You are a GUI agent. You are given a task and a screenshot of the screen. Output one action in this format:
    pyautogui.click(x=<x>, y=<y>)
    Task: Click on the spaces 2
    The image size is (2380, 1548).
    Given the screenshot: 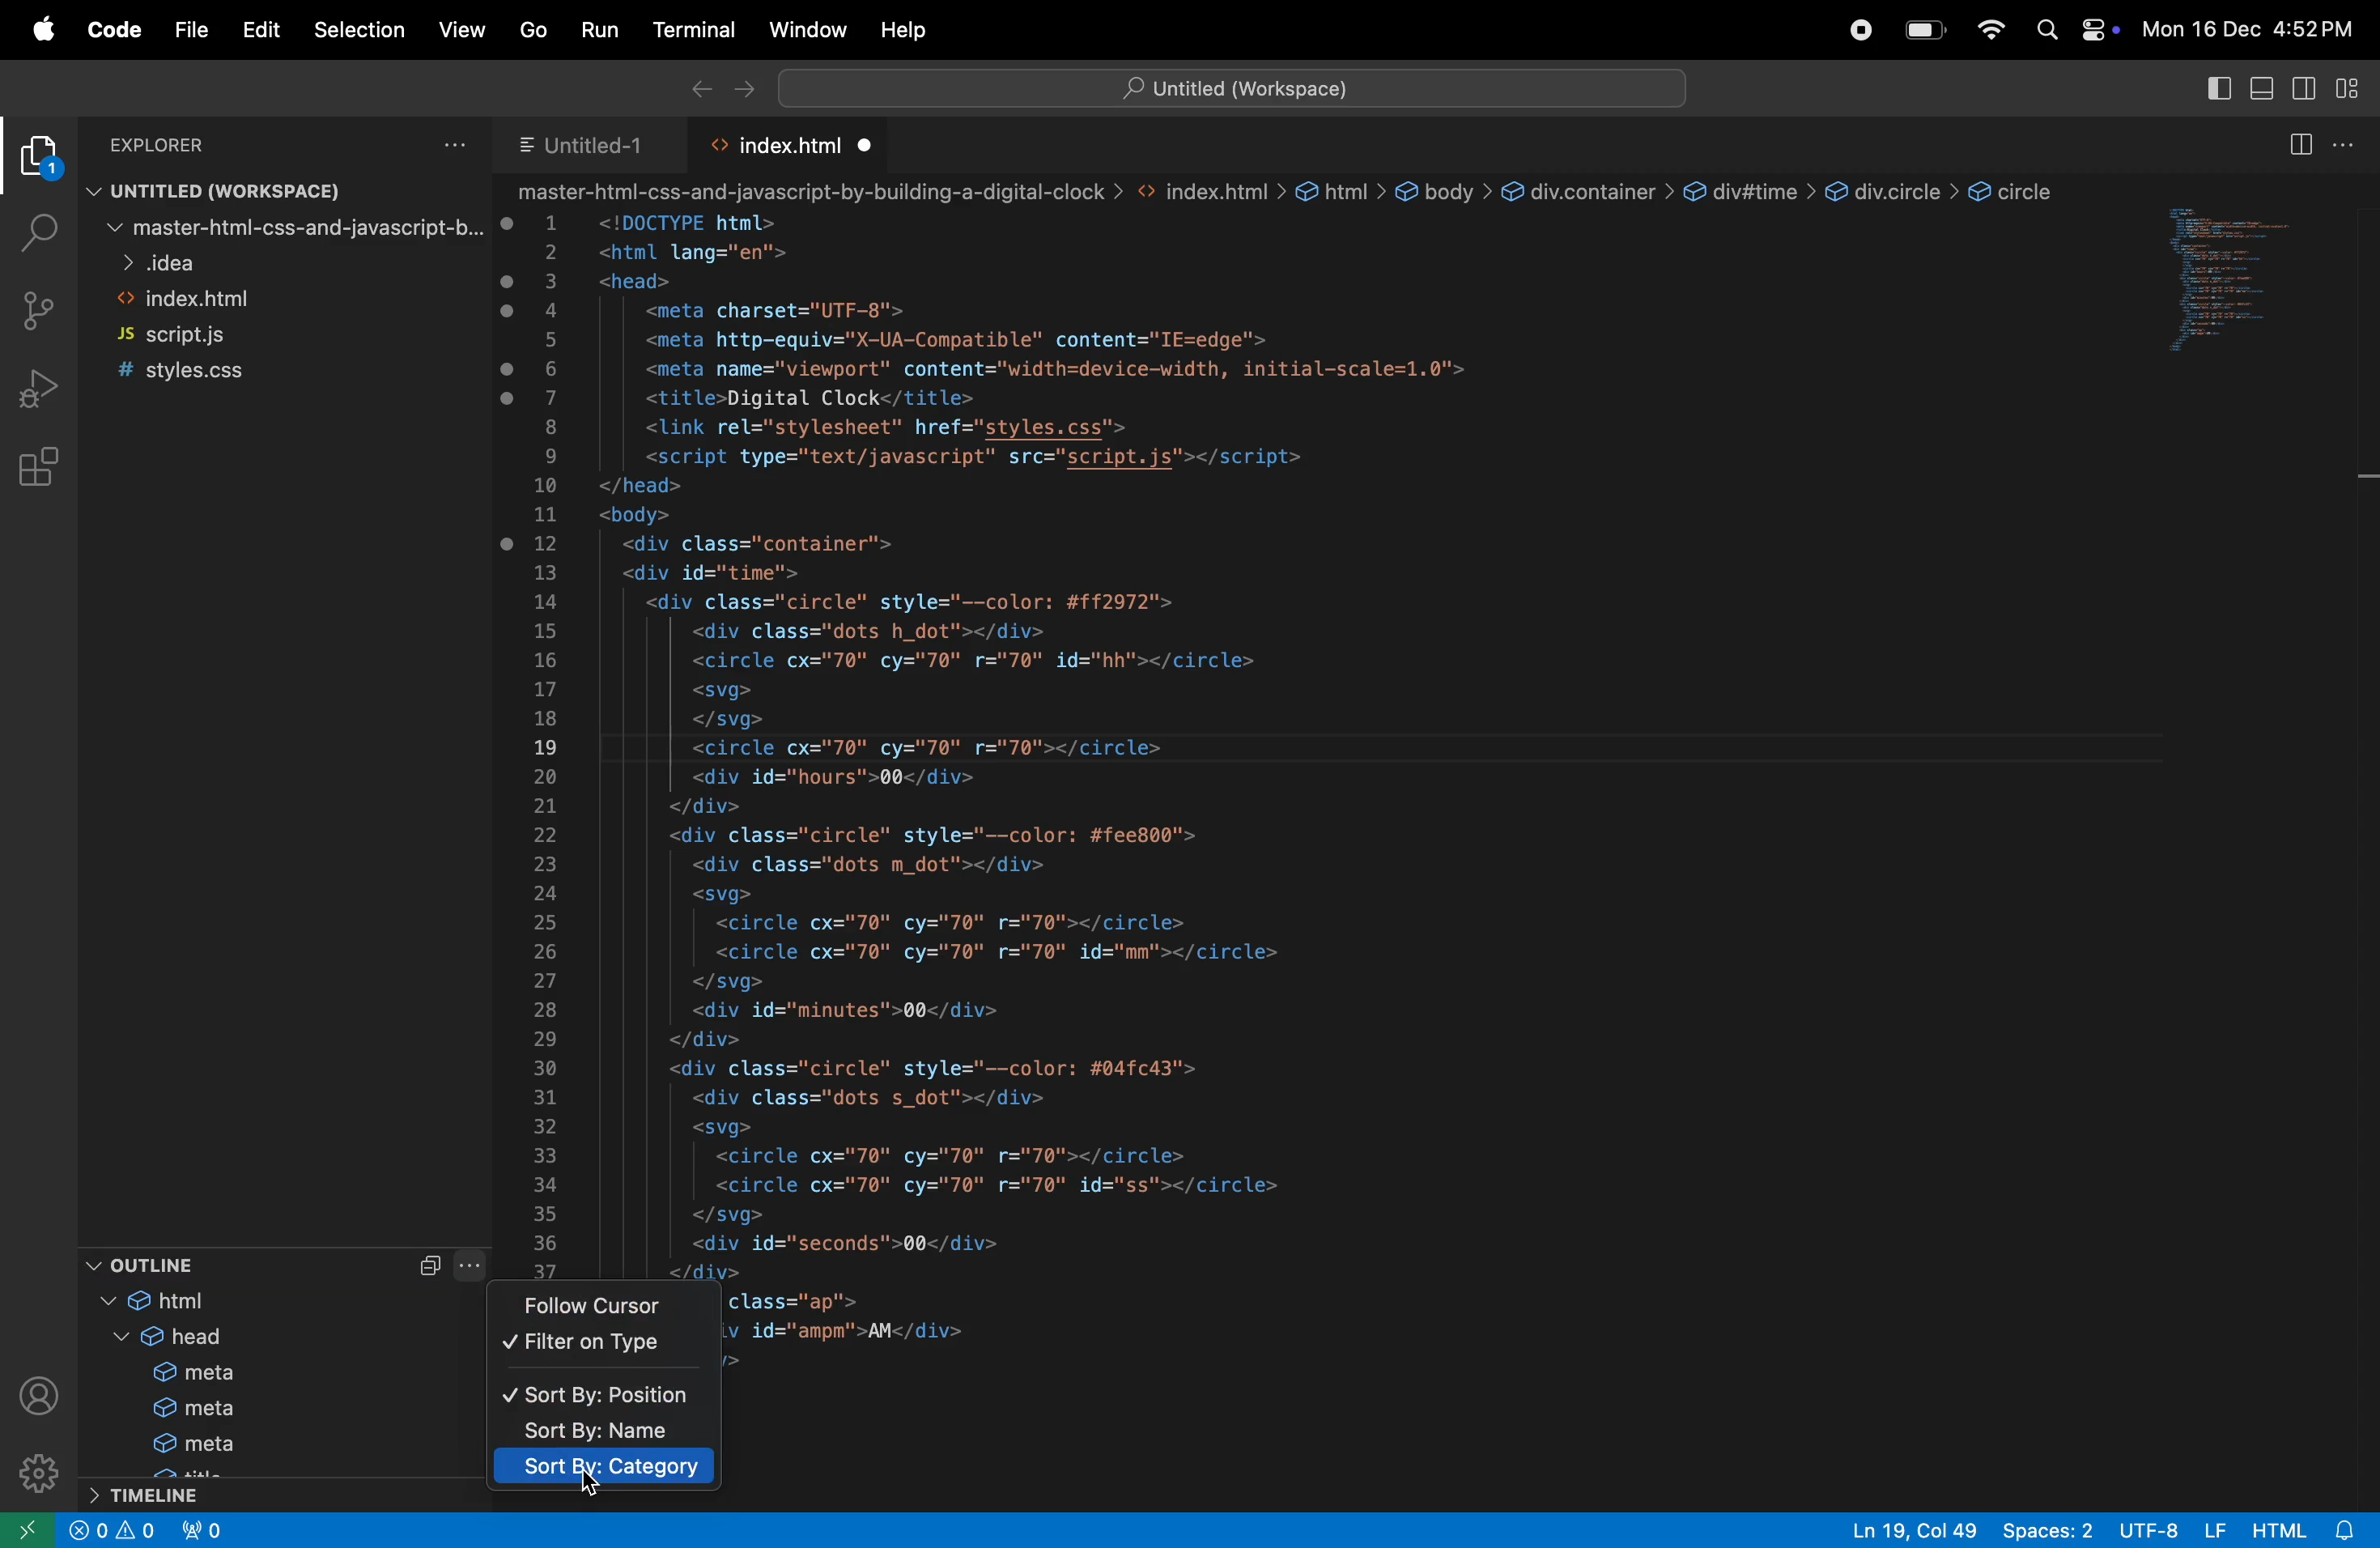 What is the action you would take?
    pyautogui.click(x=2047, y=1530)
    